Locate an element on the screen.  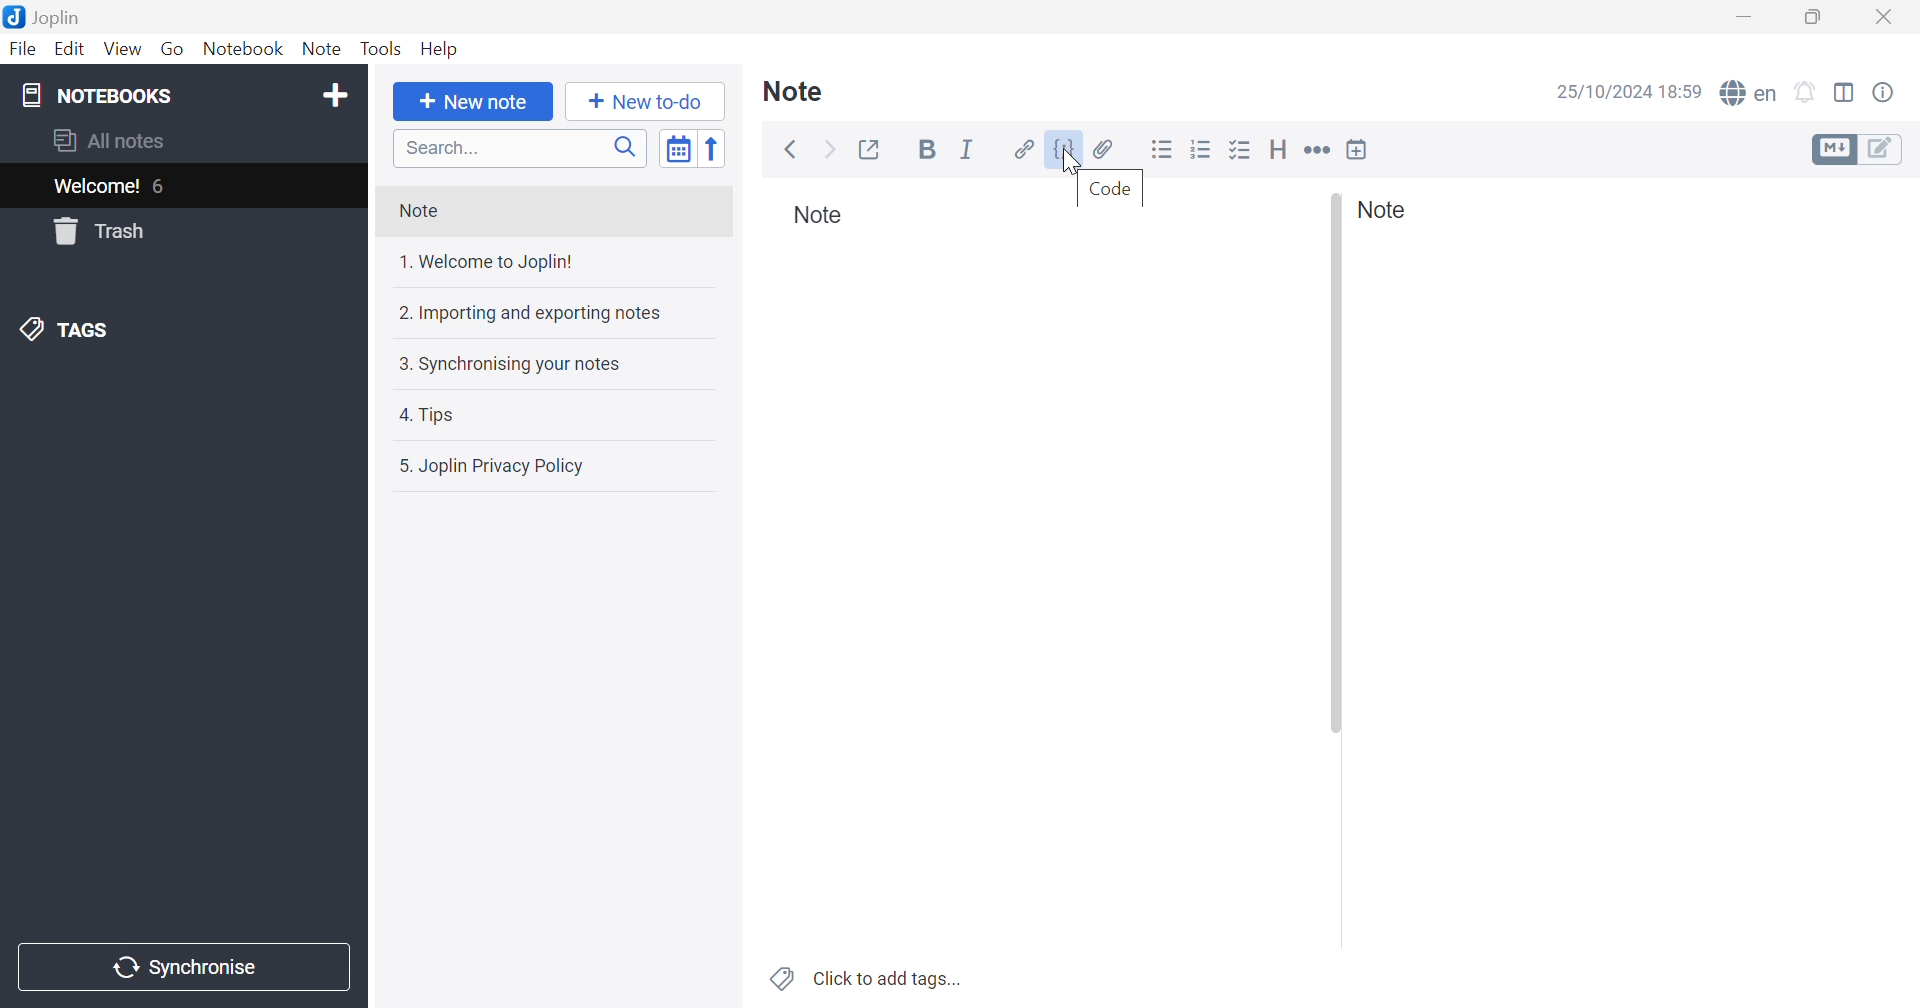
Toggle external editing is located at coordinates (868, 149).